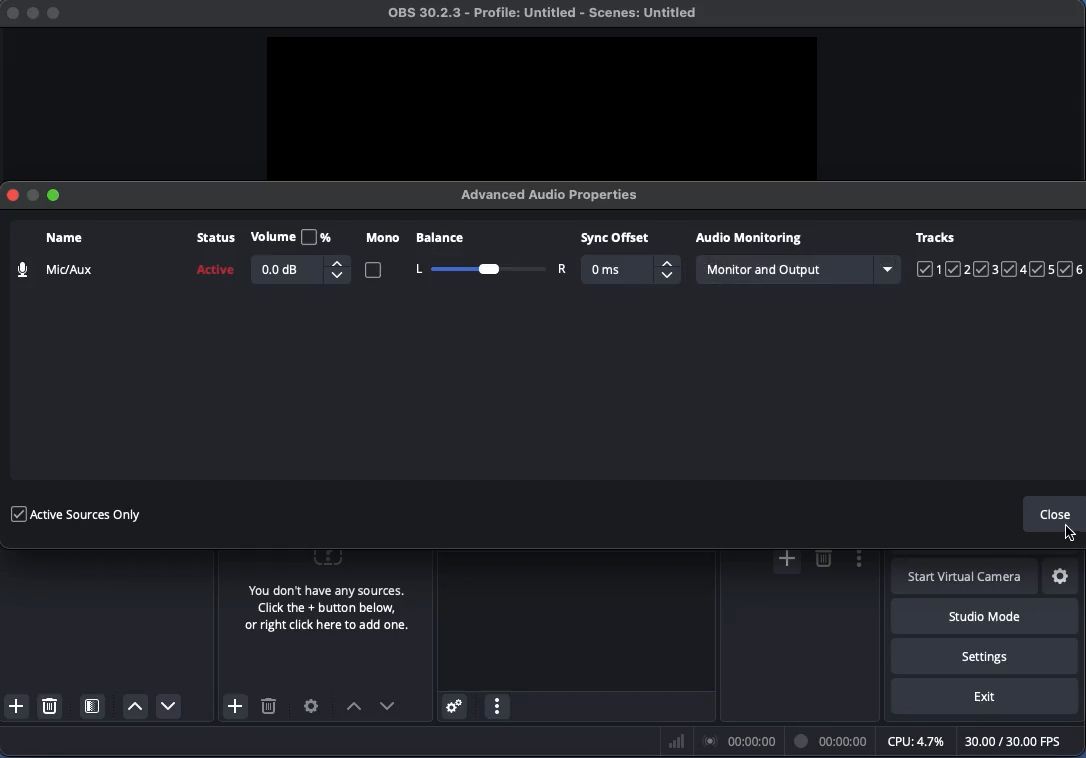 The width and height of the screenshot is (1086, 758). I want to click on Left, so click(417, 269).